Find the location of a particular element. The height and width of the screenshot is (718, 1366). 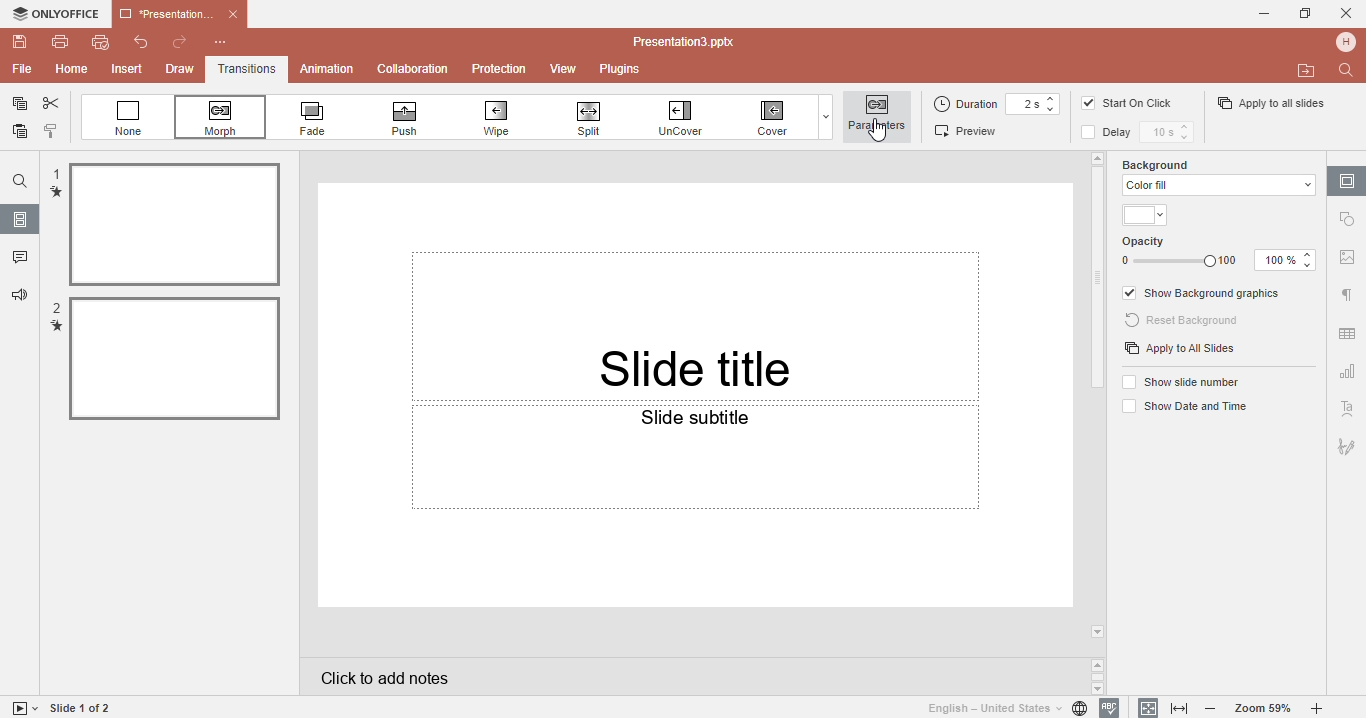

Plugins is located at coordinates (629, 70).